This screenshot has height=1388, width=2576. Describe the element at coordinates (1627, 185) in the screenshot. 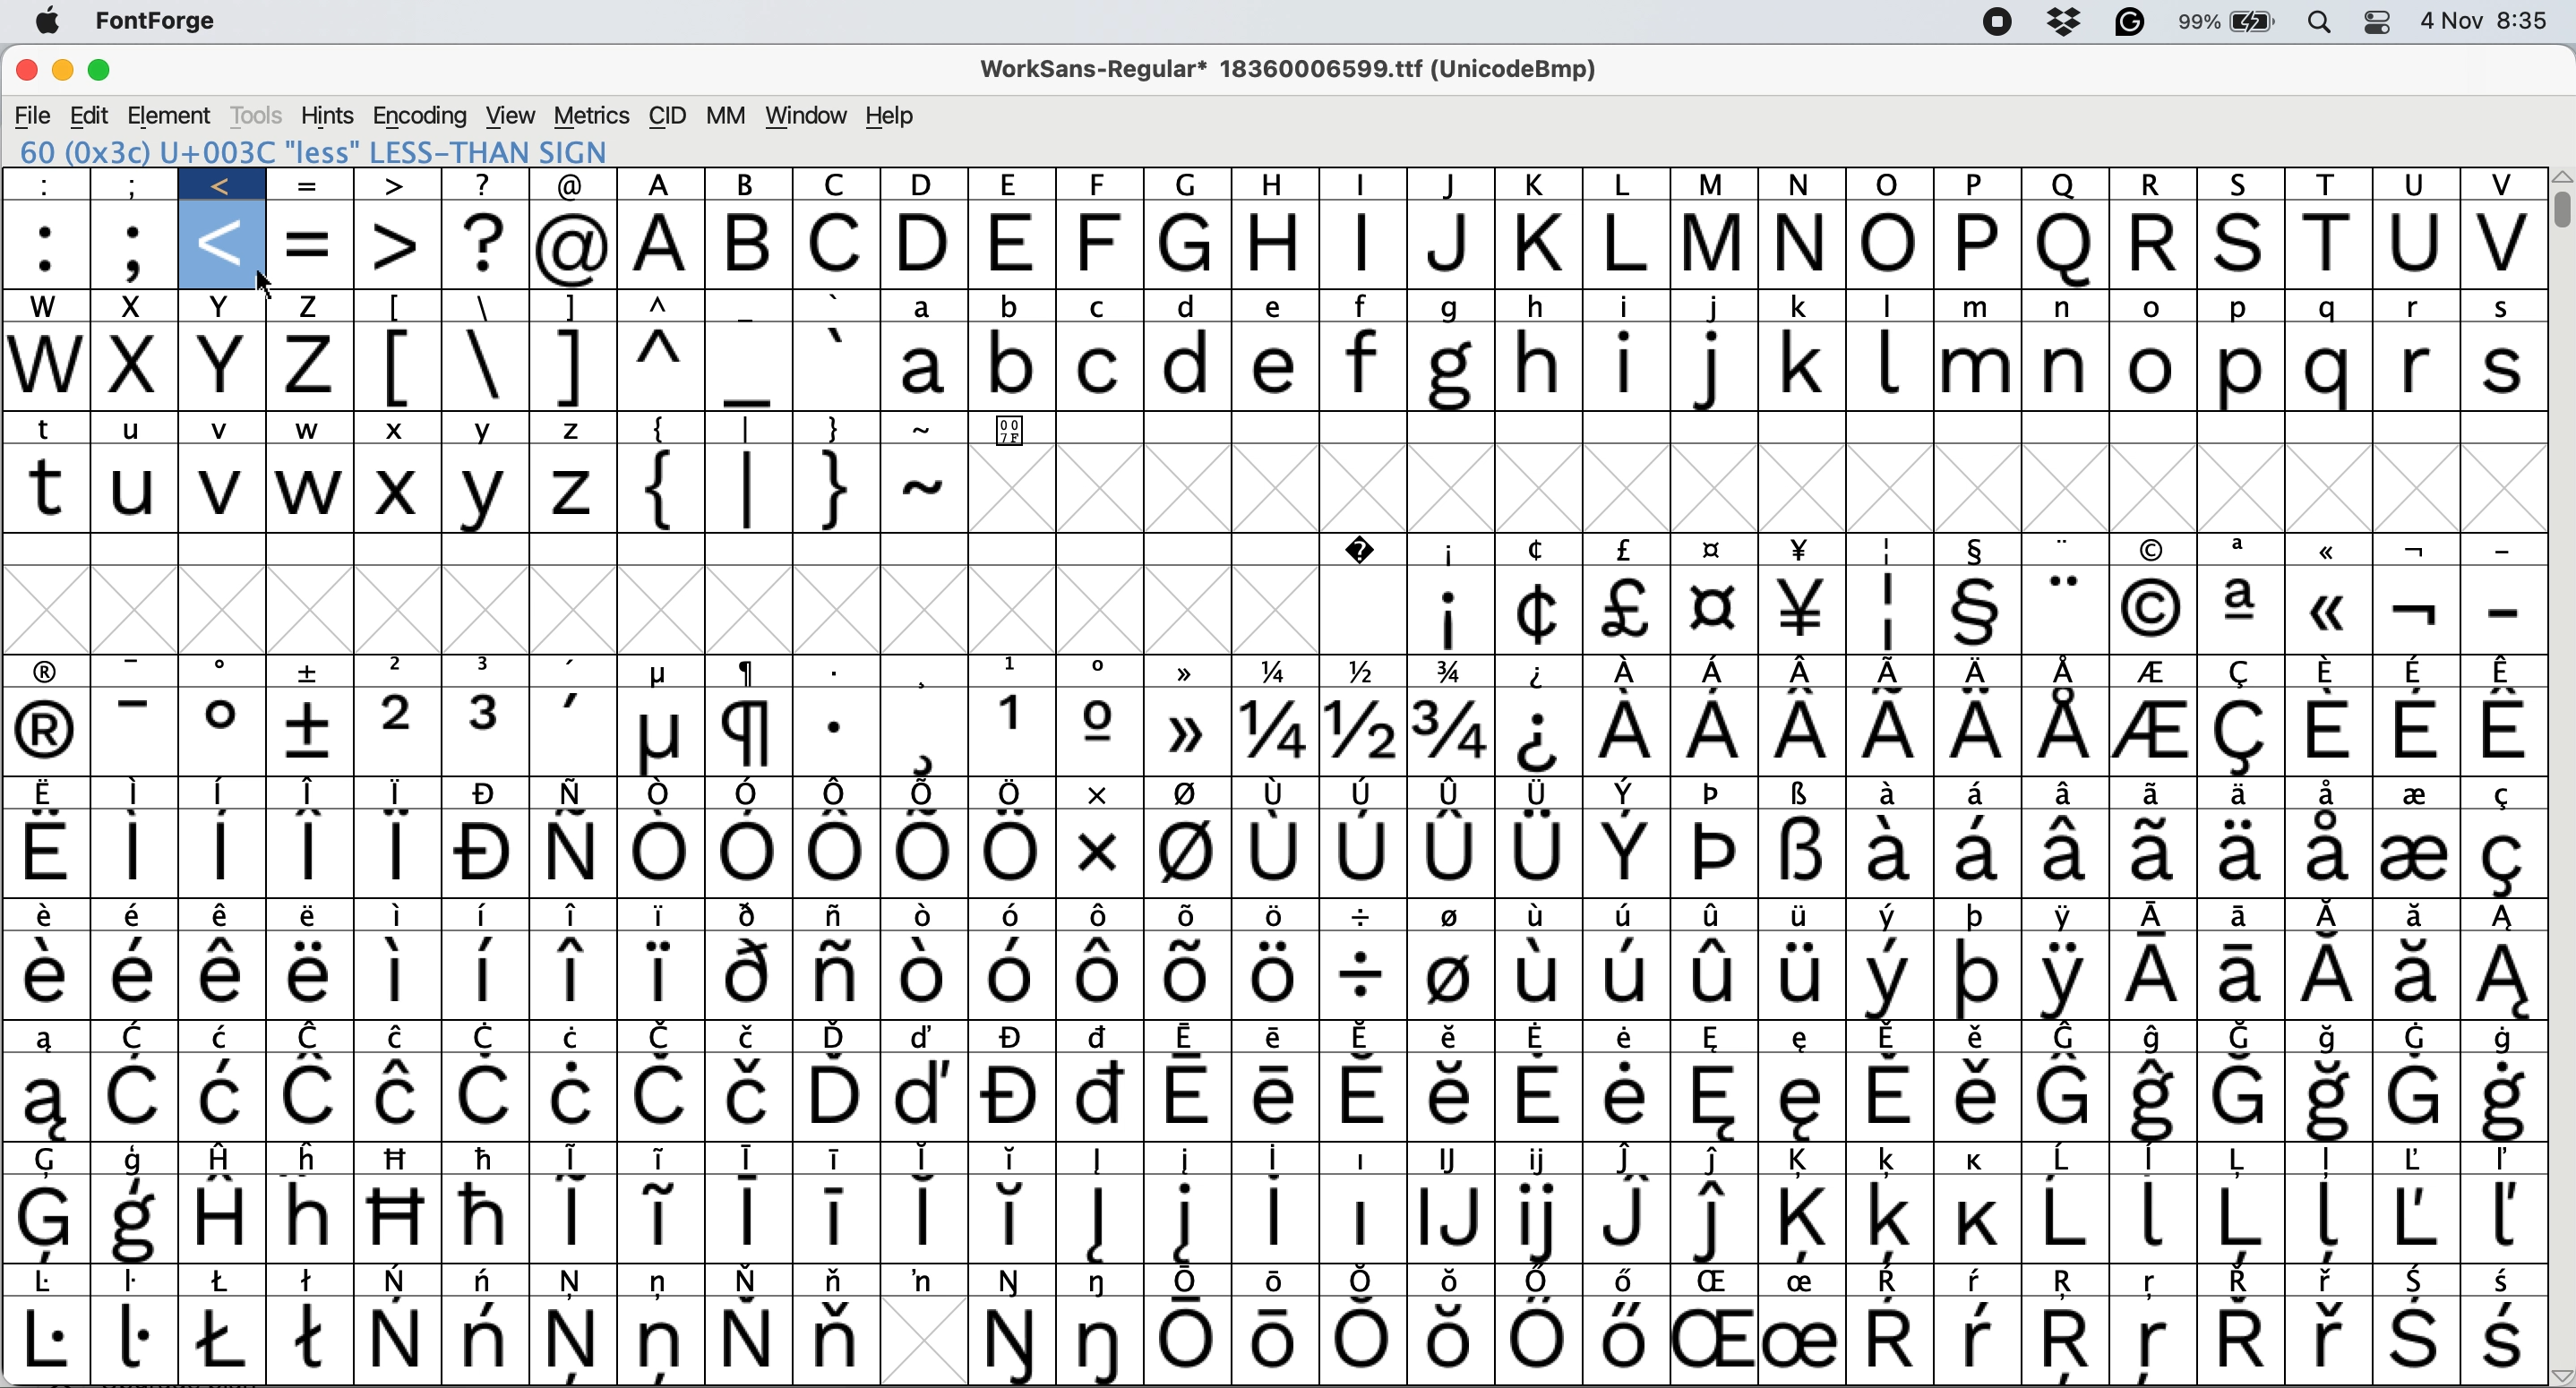

I see `l` at that location.